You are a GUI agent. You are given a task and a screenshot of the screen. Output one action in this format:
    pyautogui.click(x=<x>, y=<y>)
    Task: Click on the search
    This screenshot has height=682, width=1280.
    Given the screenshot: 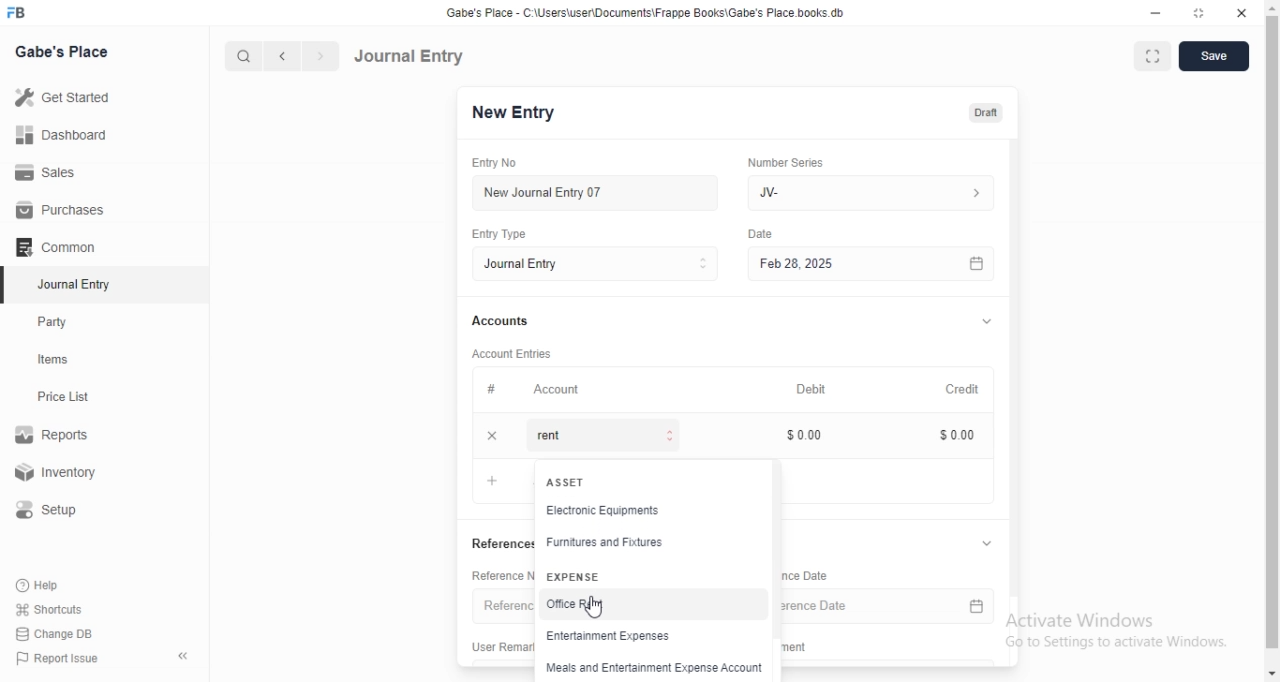 What is the action you would take?
    pyautogui.click(x=241, y=56)
    